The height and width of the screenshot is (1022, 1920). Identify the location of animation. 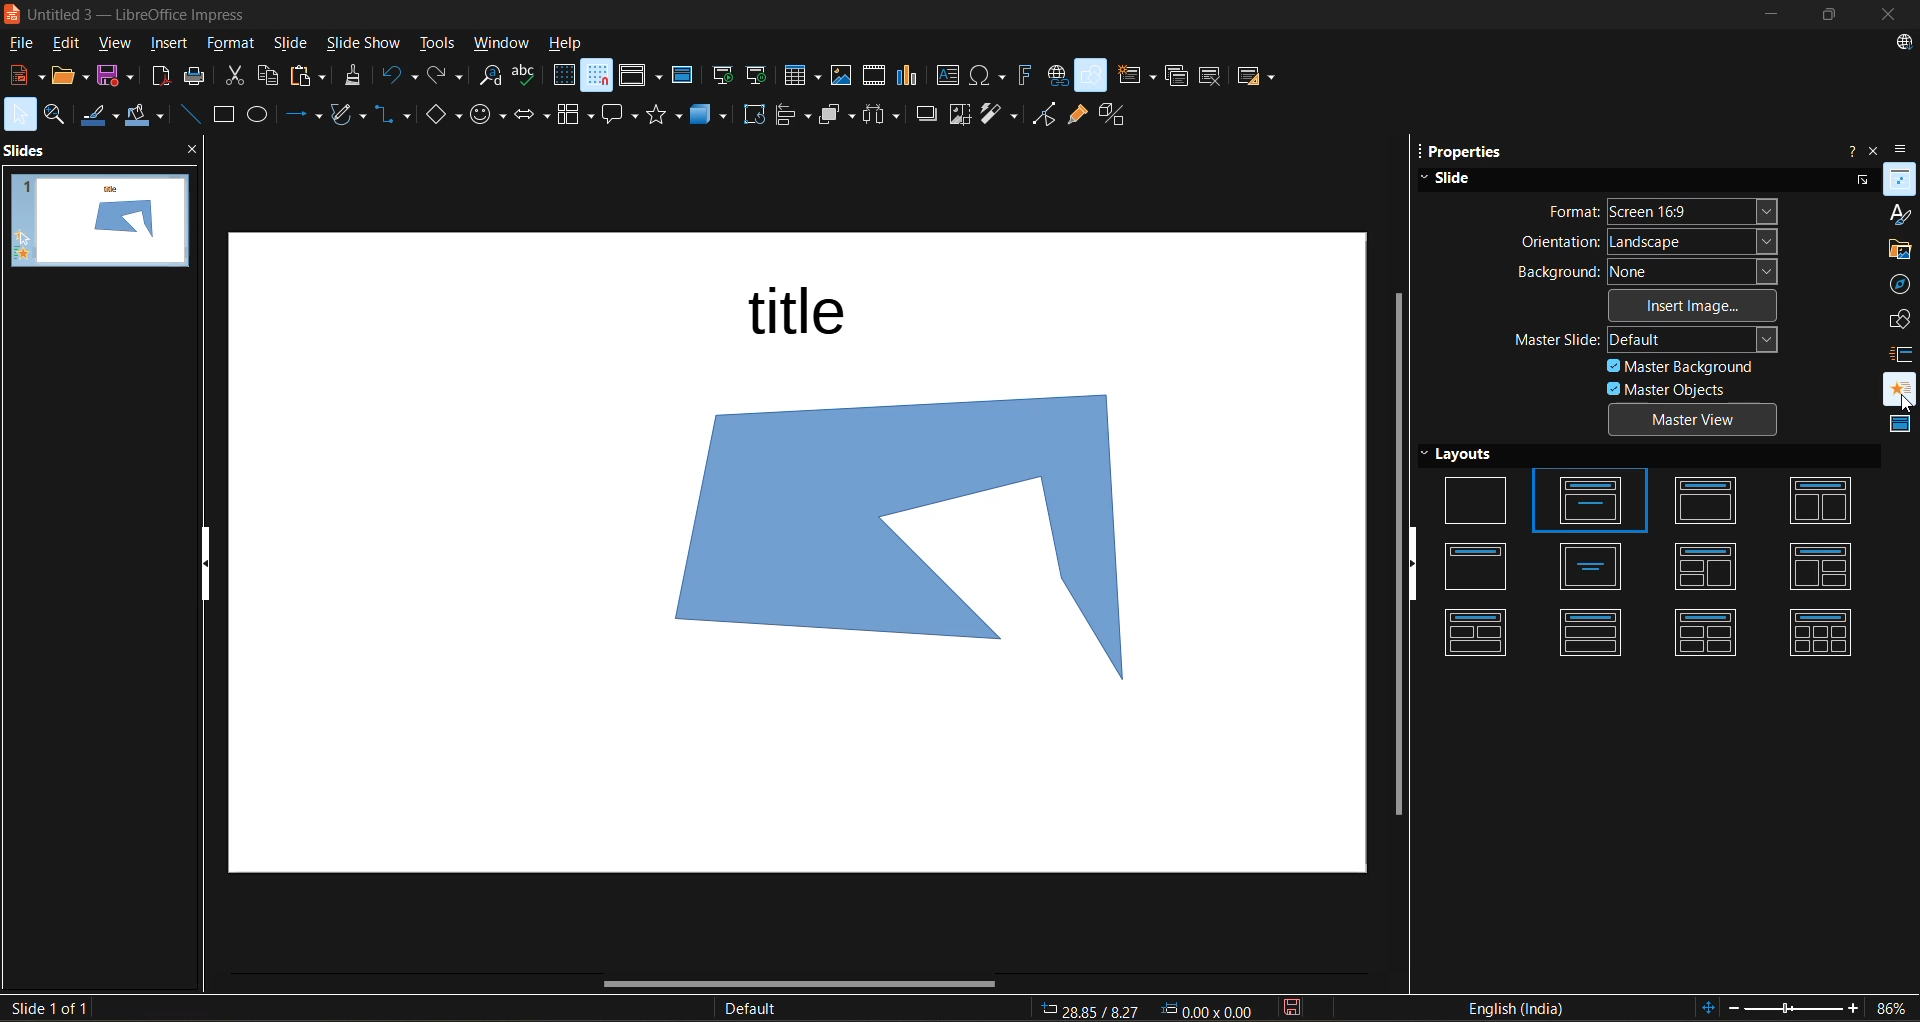
(1894, 382).